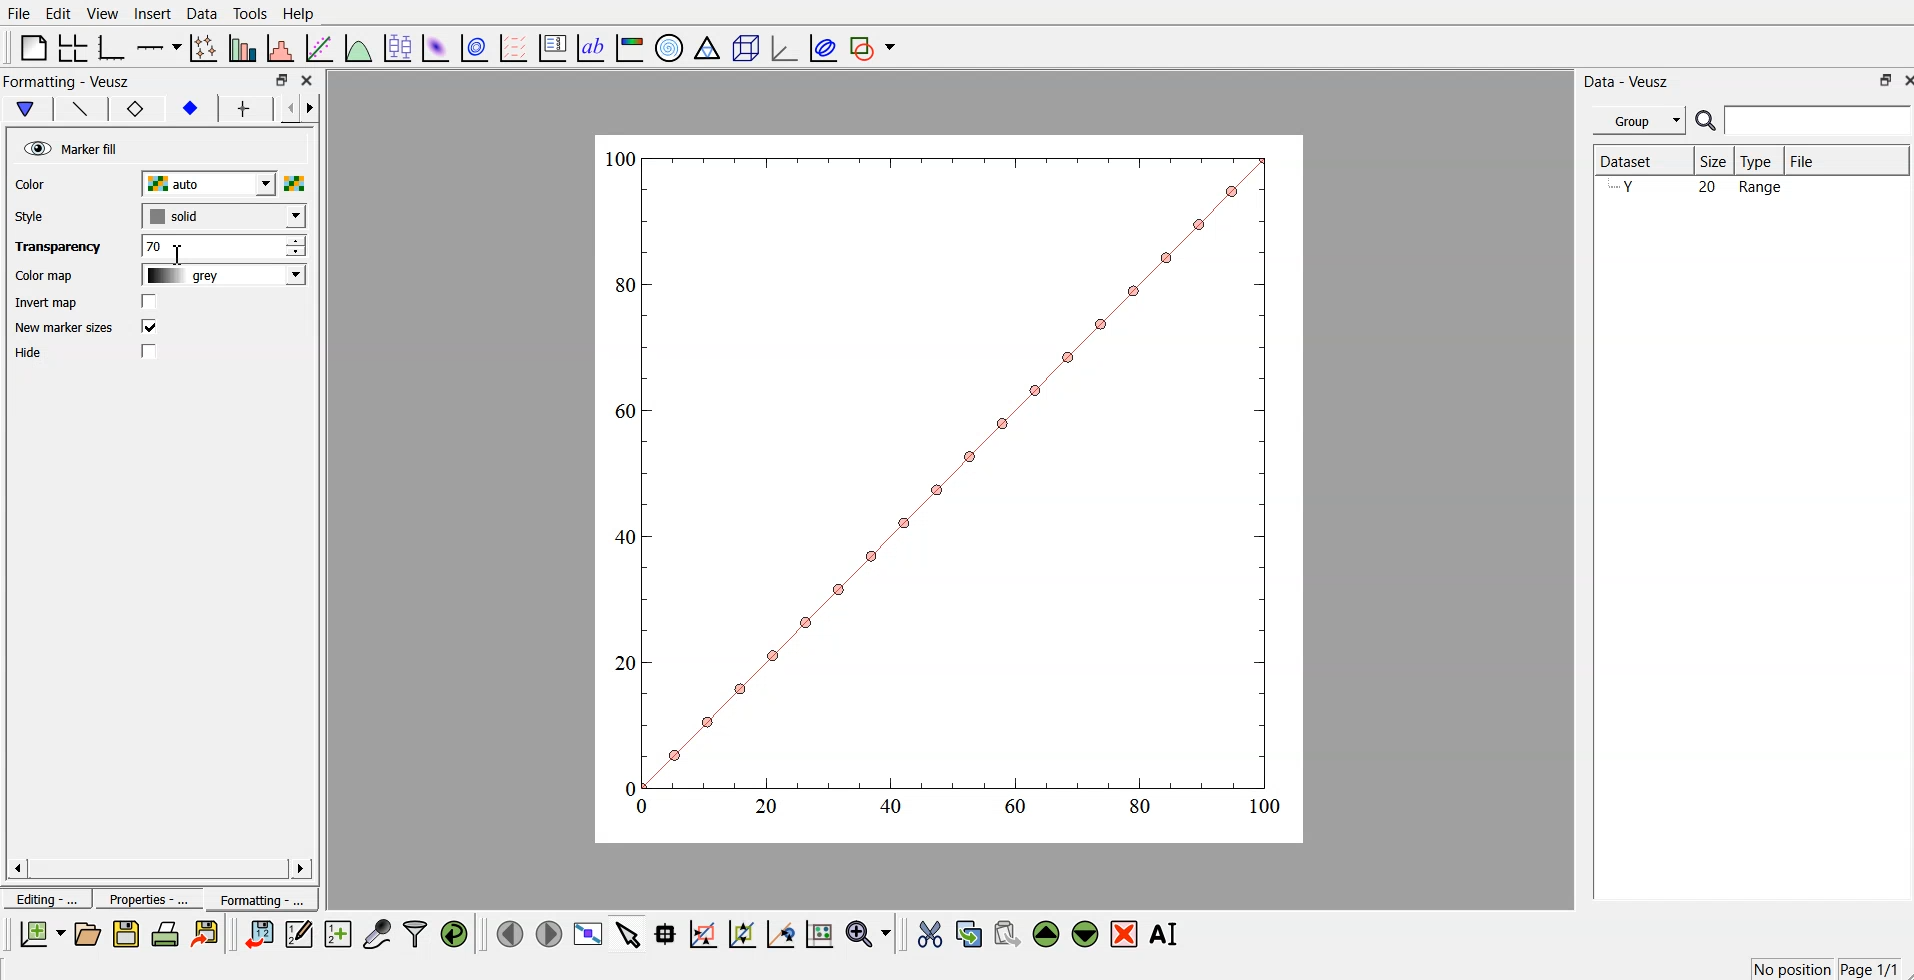  Describe the element at coordinates (159, 46) in the screenshot. I see `add an axis to the plot` at that location.